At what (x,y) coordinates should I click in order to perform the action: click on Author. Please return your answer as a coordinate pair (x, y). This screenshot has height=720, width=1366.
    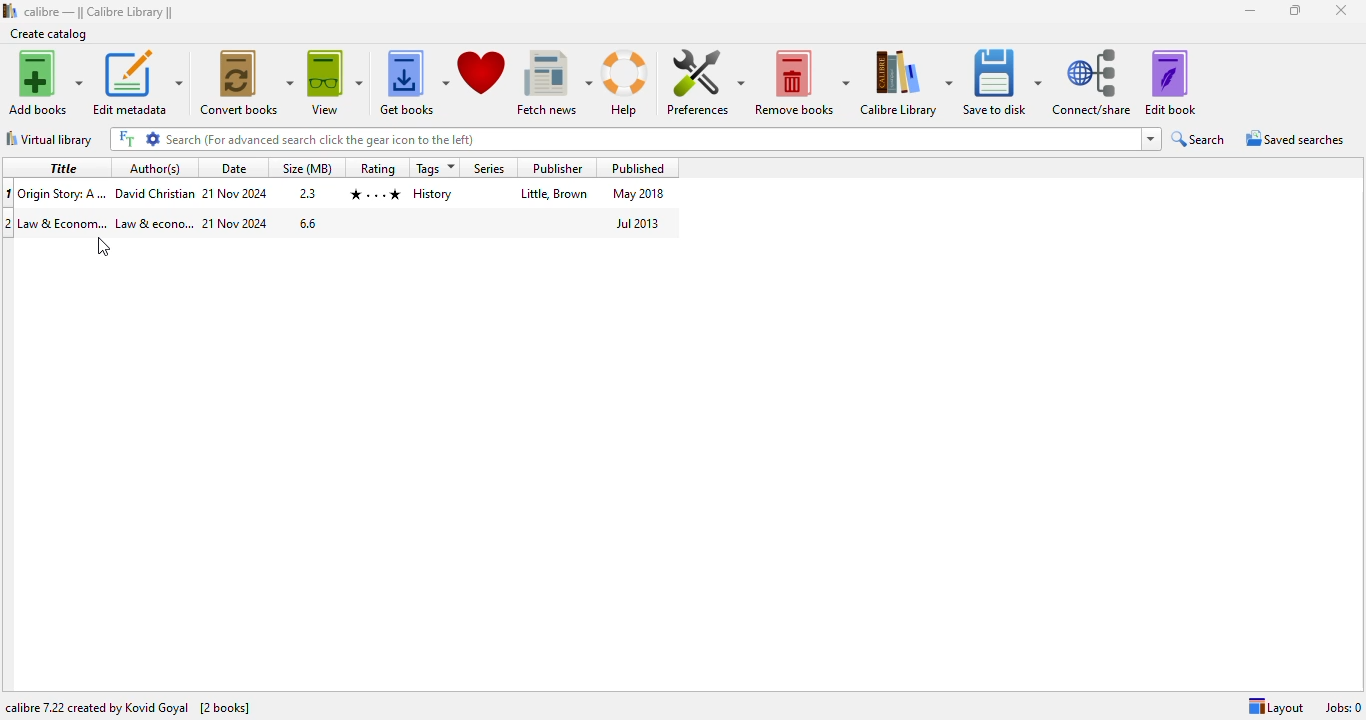
    Looking at the image, I should click on (154, 223).